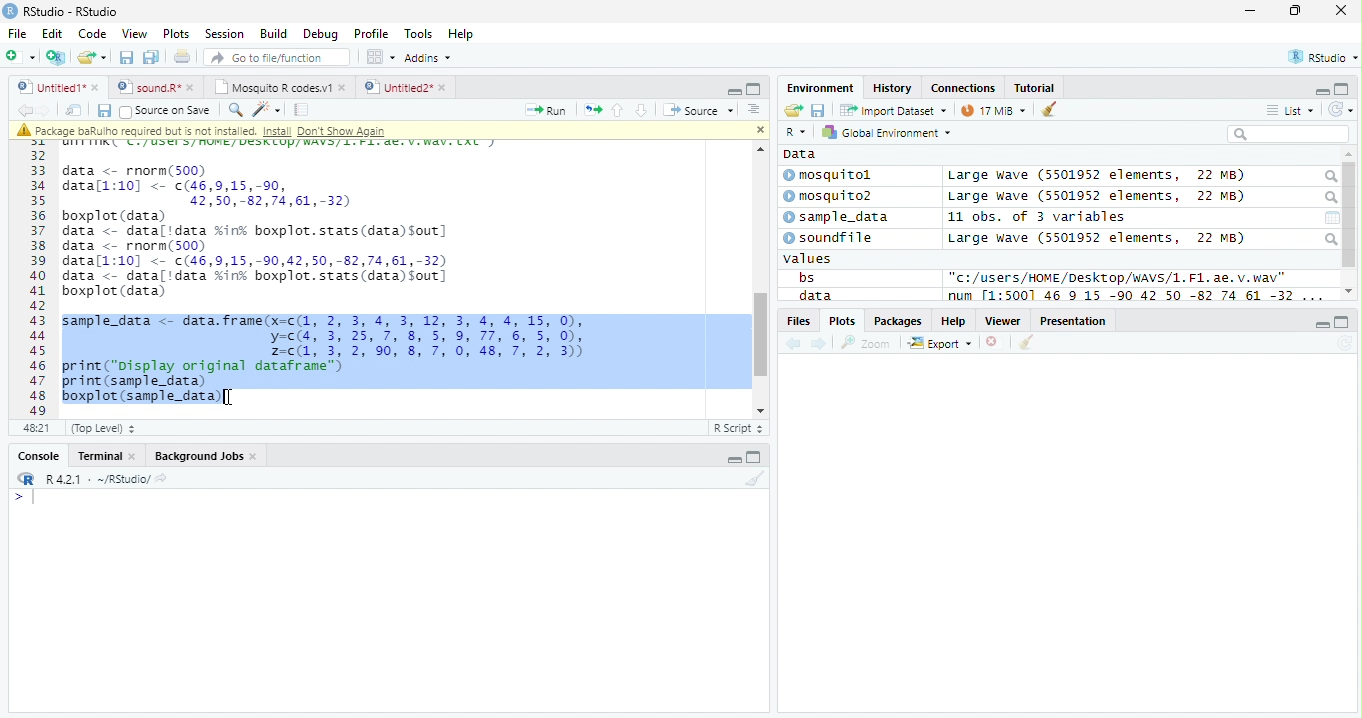  Describe the element at coordinates (36, 427) in the screenshot. I see `48:21` at that location.